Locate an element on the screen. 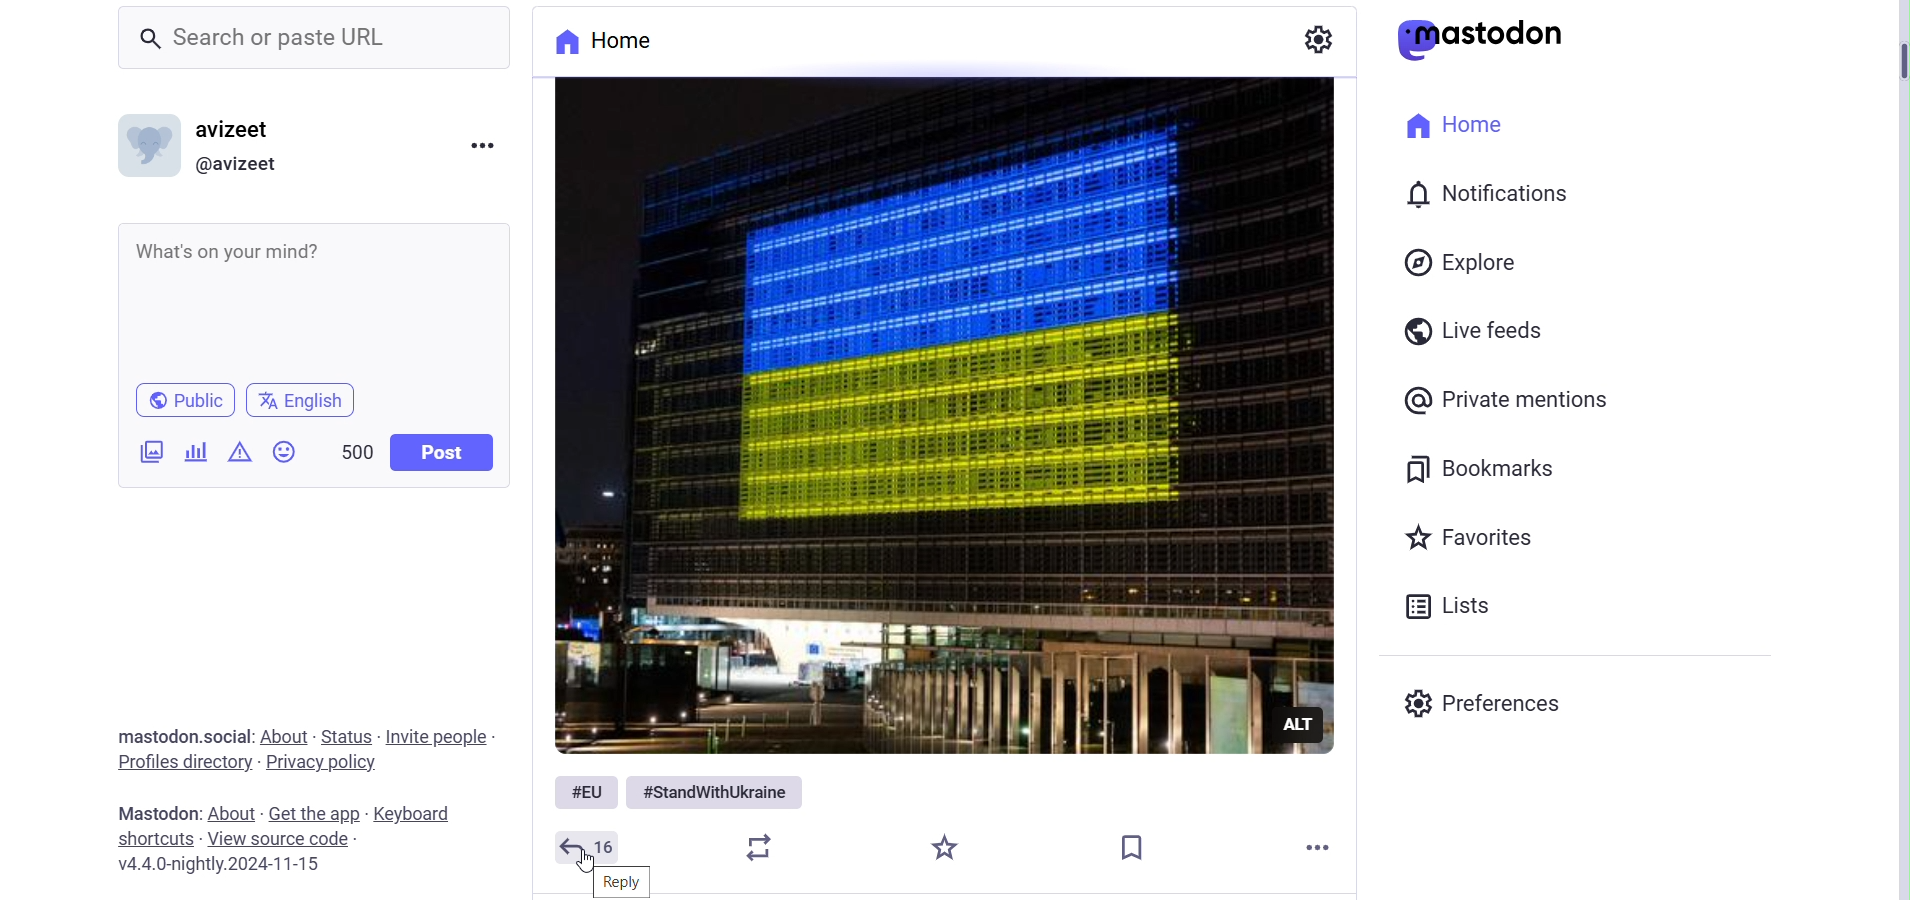 This screenshot has width=1910, height=900. What's on your mind is located at coordinates (313, 298).